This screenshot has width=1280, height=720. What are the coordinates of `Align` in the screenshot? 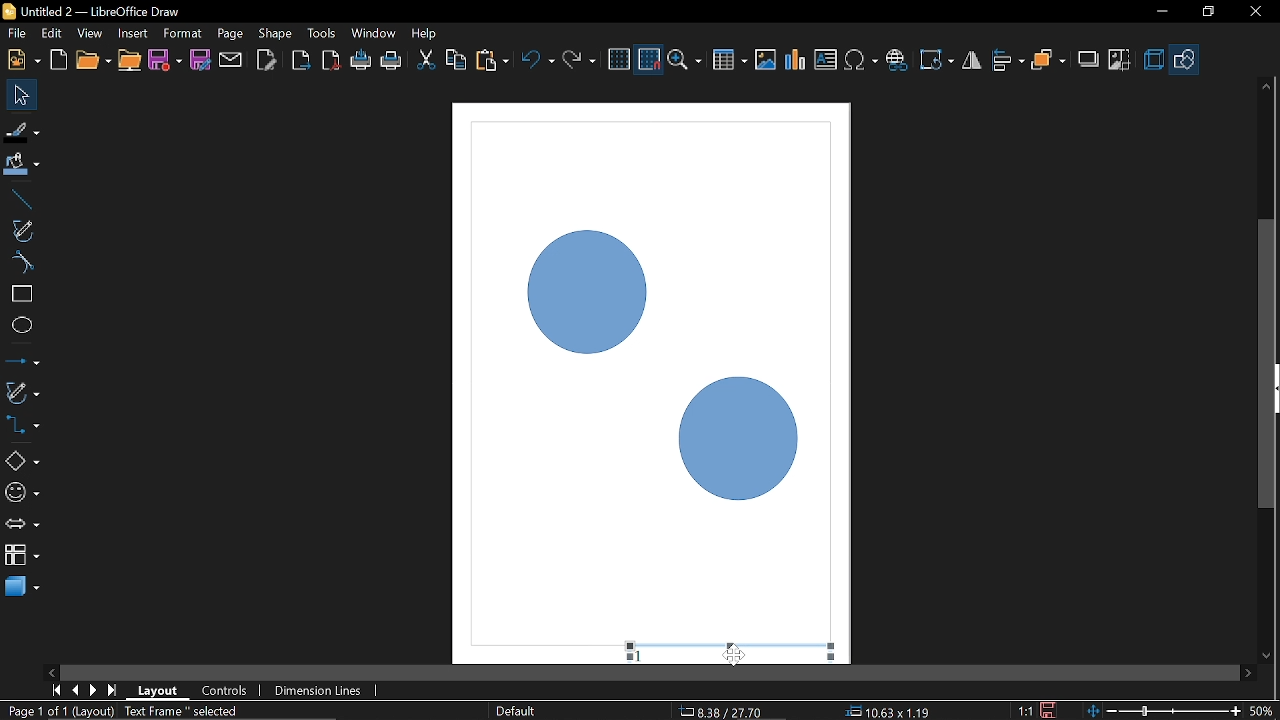 It's located at (1009, 61).